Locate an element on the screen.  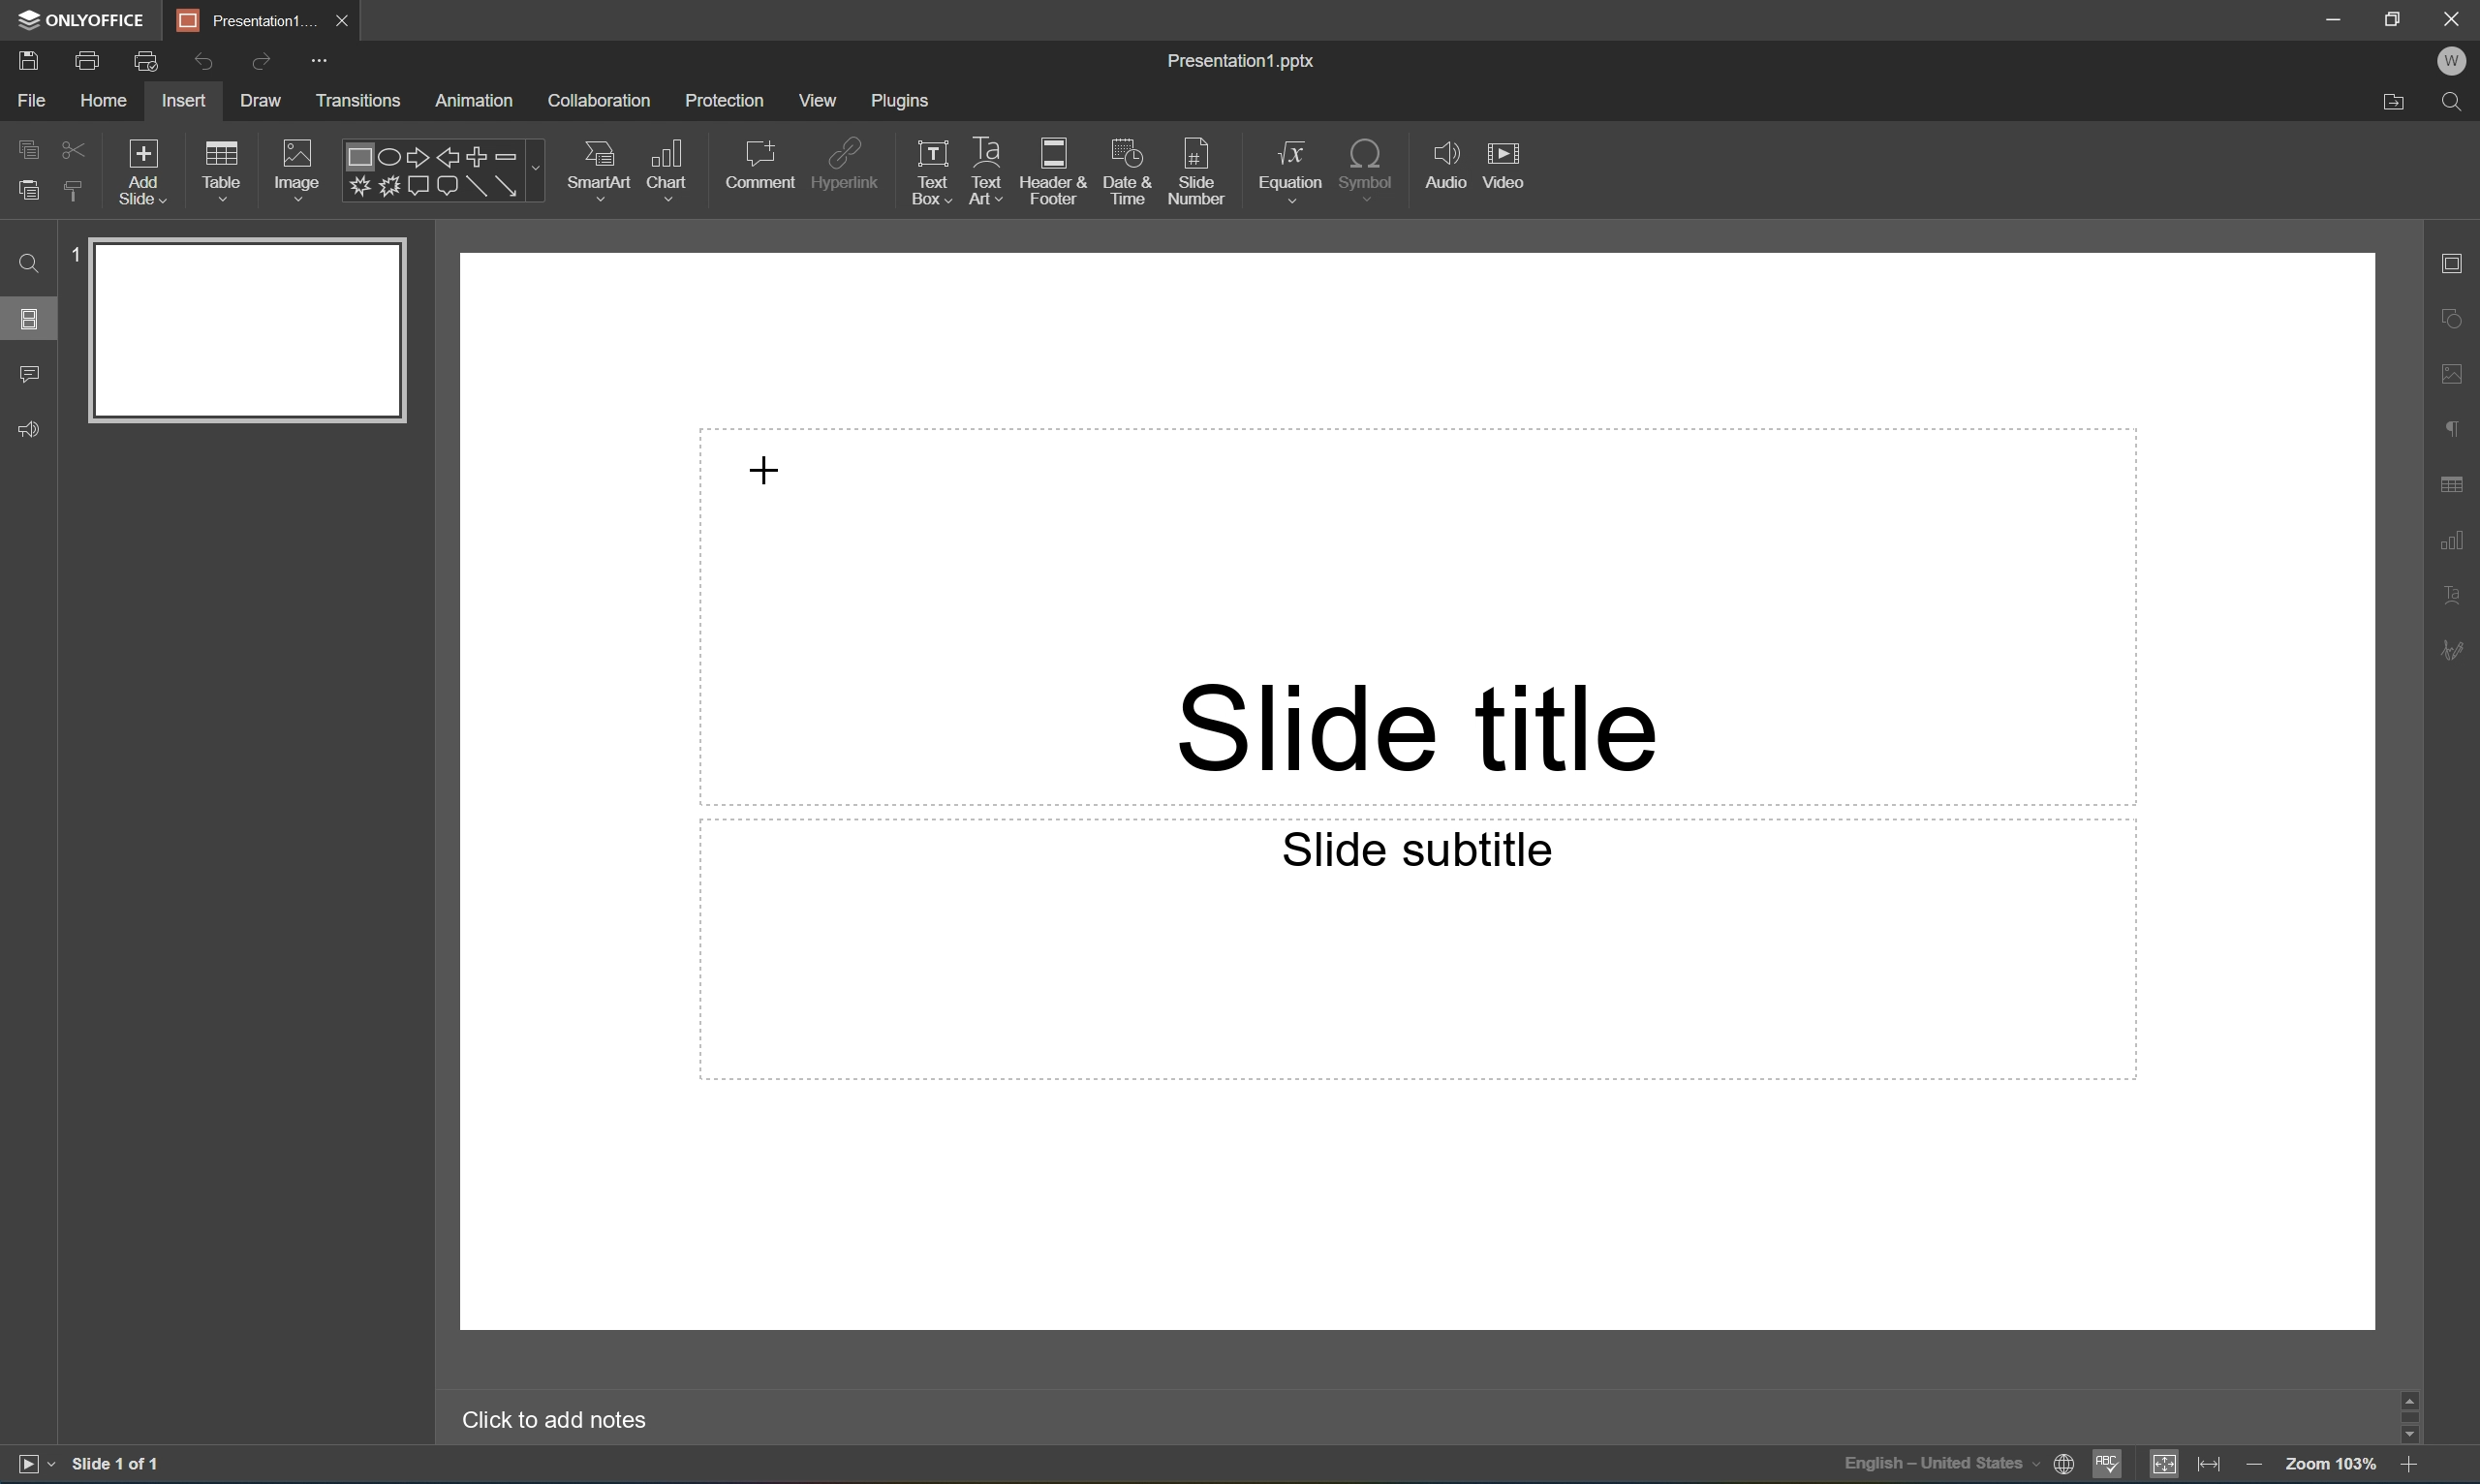
Protection is located at coordinates (724, 101).